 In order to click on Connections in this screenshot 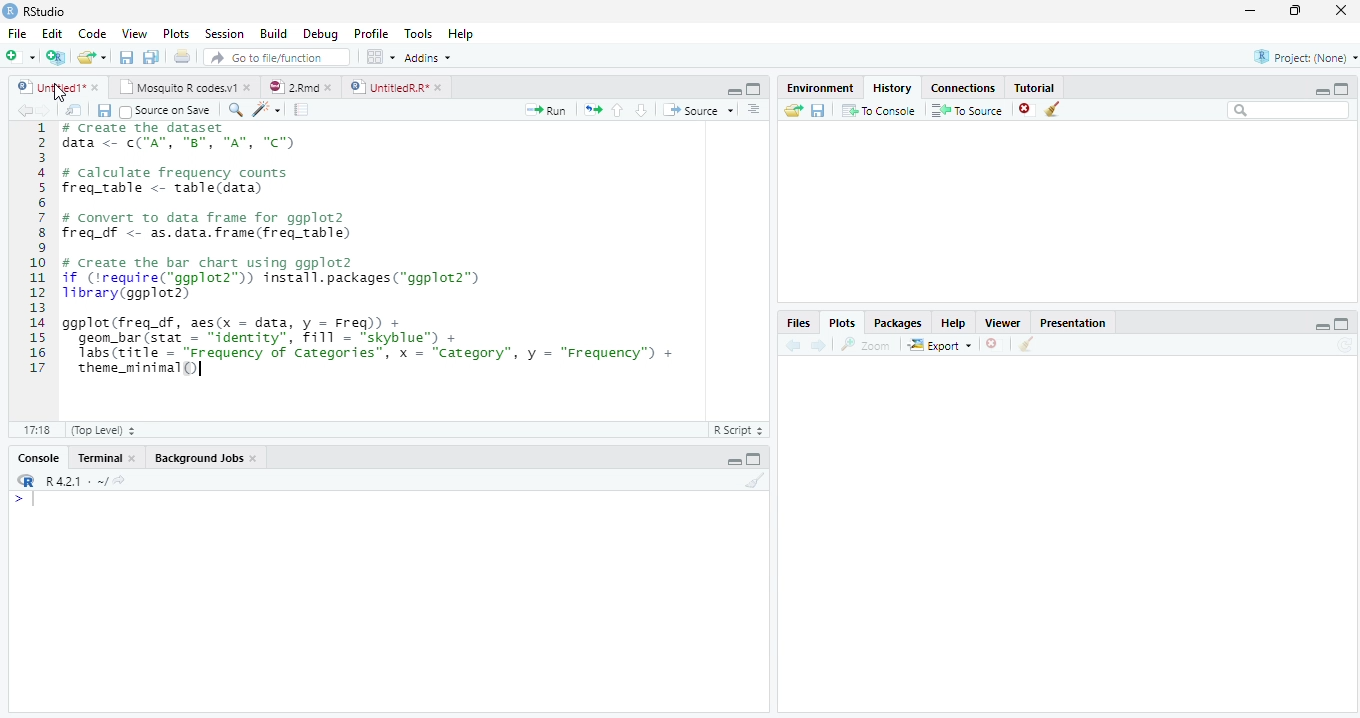, I will do `click(961, 88)`.